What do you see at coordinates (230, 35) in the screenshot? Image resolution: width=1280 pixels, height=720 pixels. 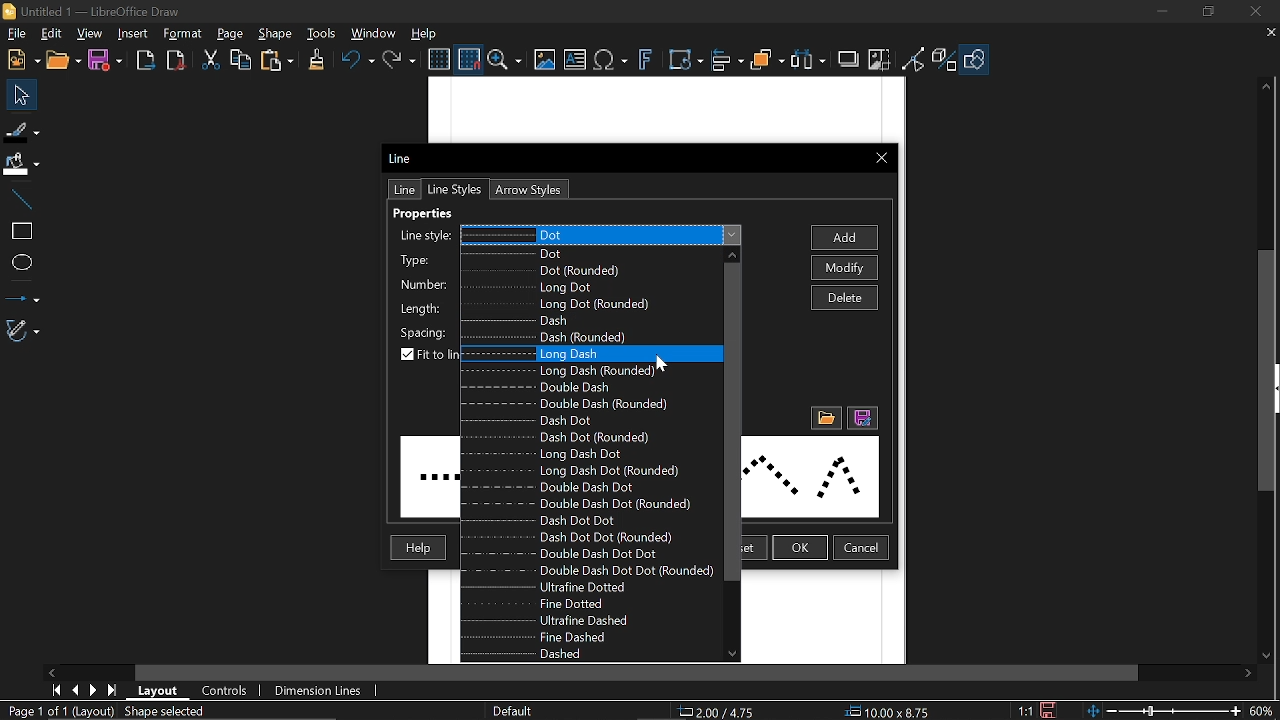 I see `Page` at bounding box center [230, 35].